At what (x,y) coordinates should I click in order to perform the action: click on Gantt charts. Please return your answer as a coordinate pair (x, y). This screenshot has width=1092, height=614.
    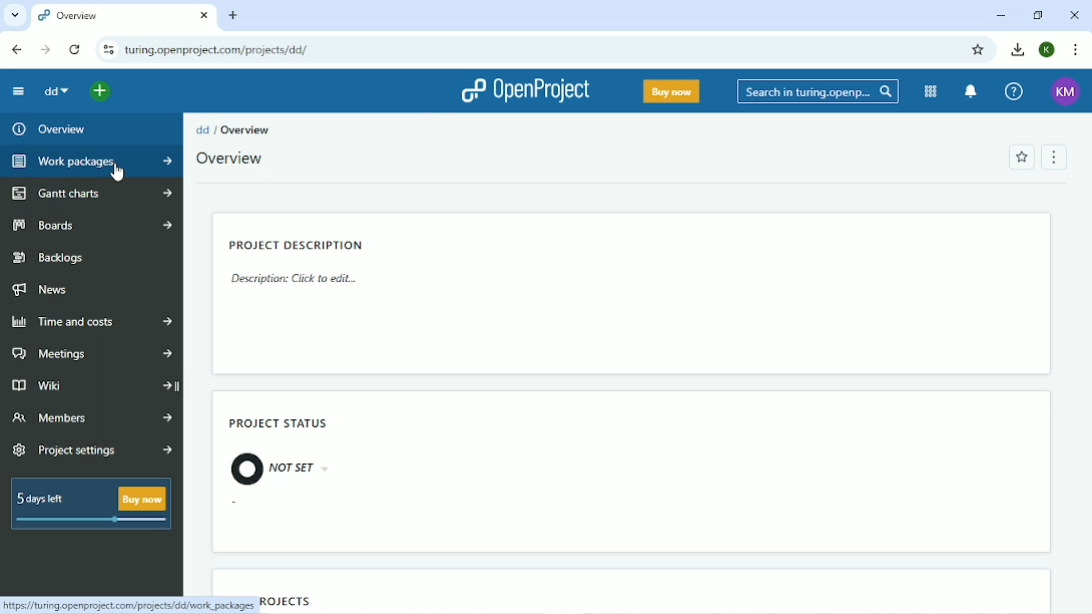
    Looking at the image, I should click on (93, 194).